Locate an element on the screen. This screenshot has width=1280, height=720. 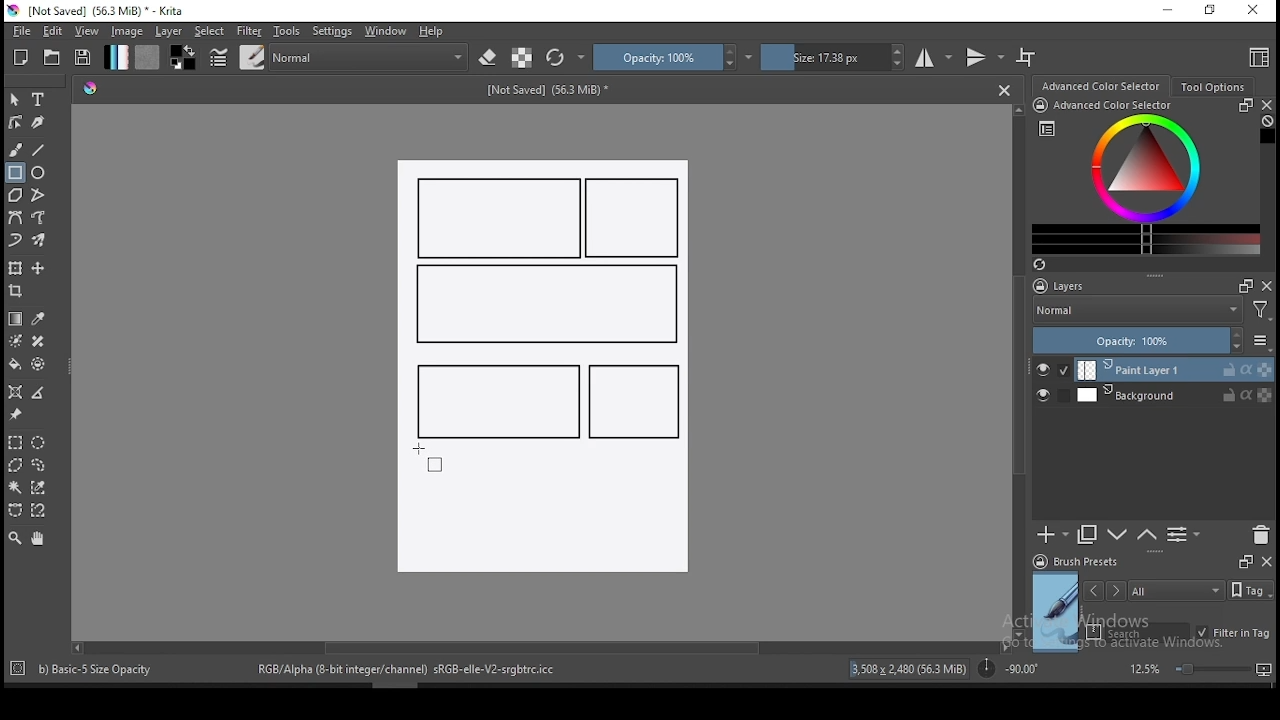
magnetic curve selection tool is located at coordinates (36, 510).